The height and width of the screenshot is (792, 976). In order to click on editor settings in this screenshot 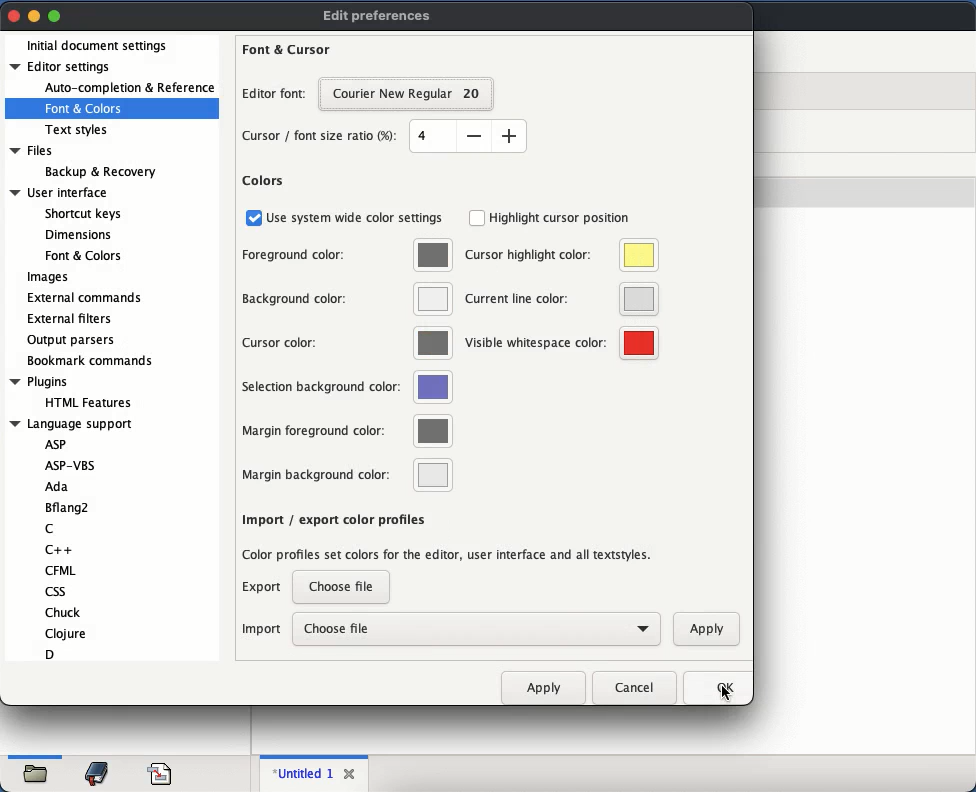, I will do `click(62, 67)`.